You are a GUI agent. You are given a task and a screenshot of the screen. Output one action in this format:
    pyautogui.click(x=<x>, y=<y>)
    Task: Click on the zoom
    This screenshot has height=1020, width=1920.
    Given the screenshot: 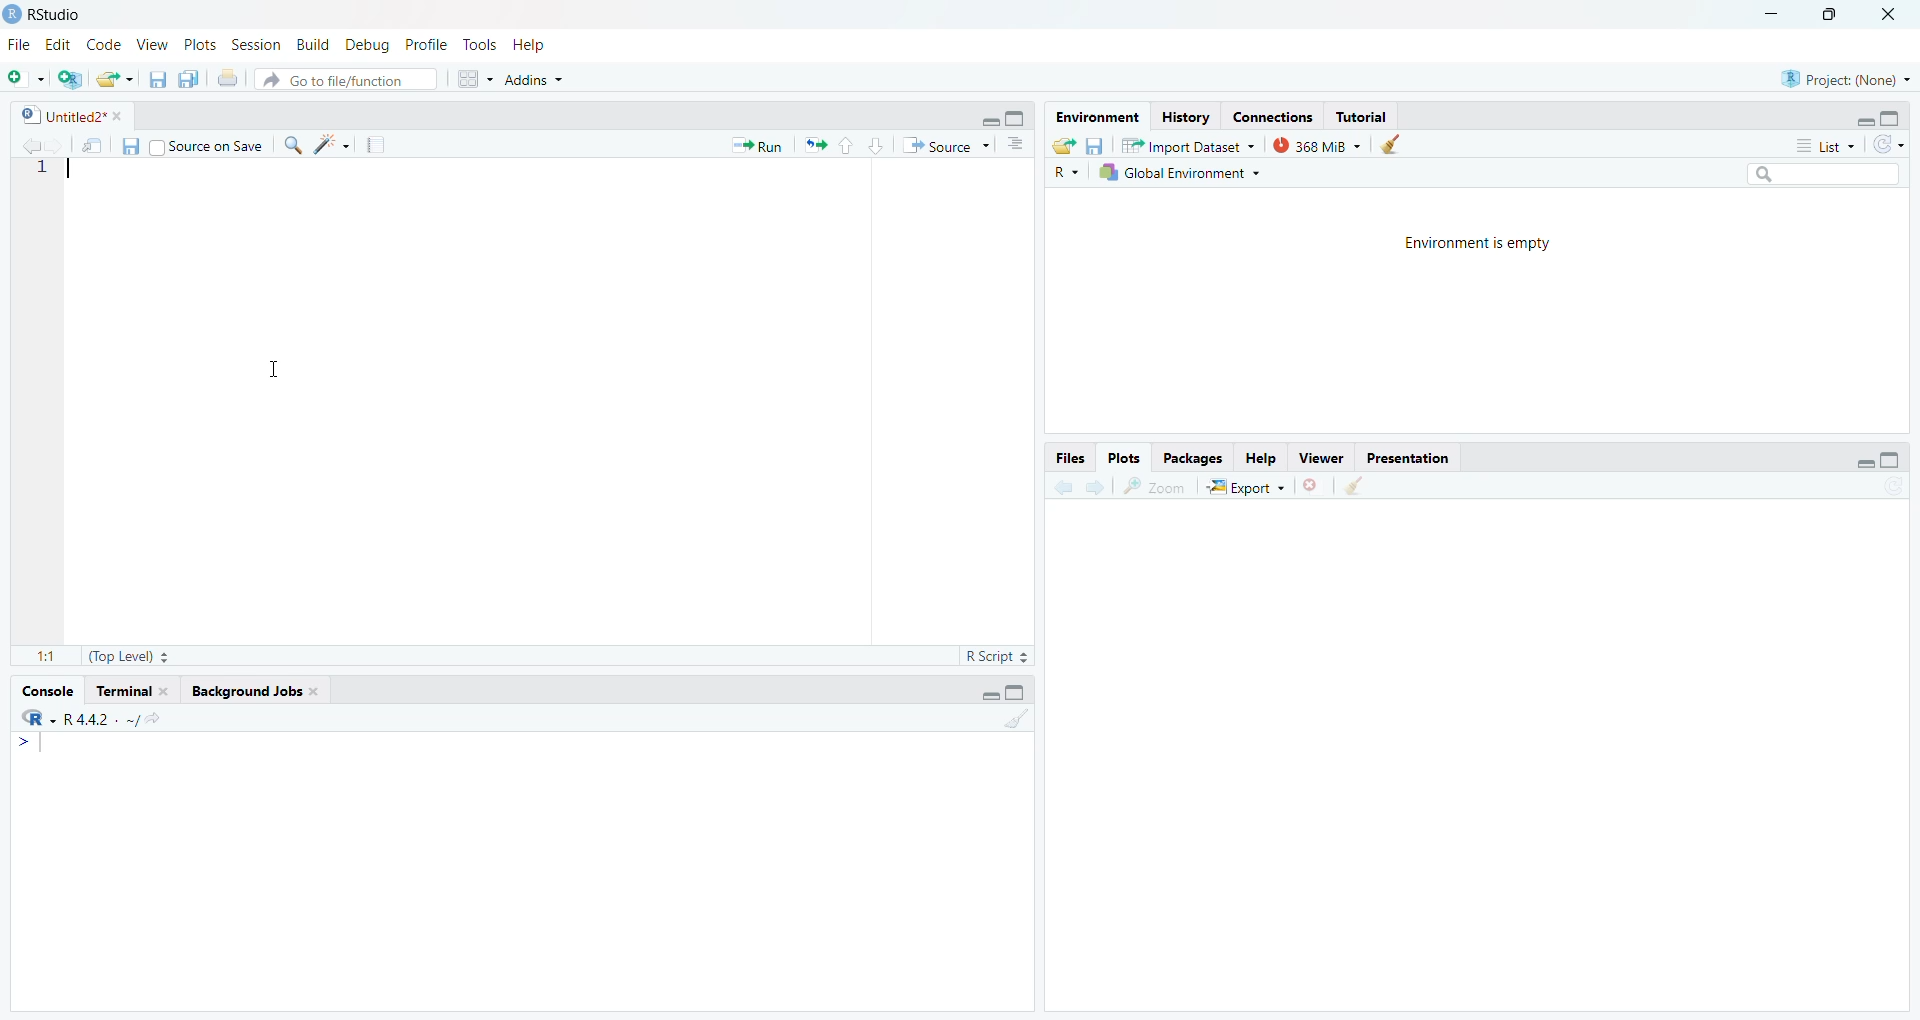 What is the action you would take?
    pyautogui.click(x=1154, y=487)
    